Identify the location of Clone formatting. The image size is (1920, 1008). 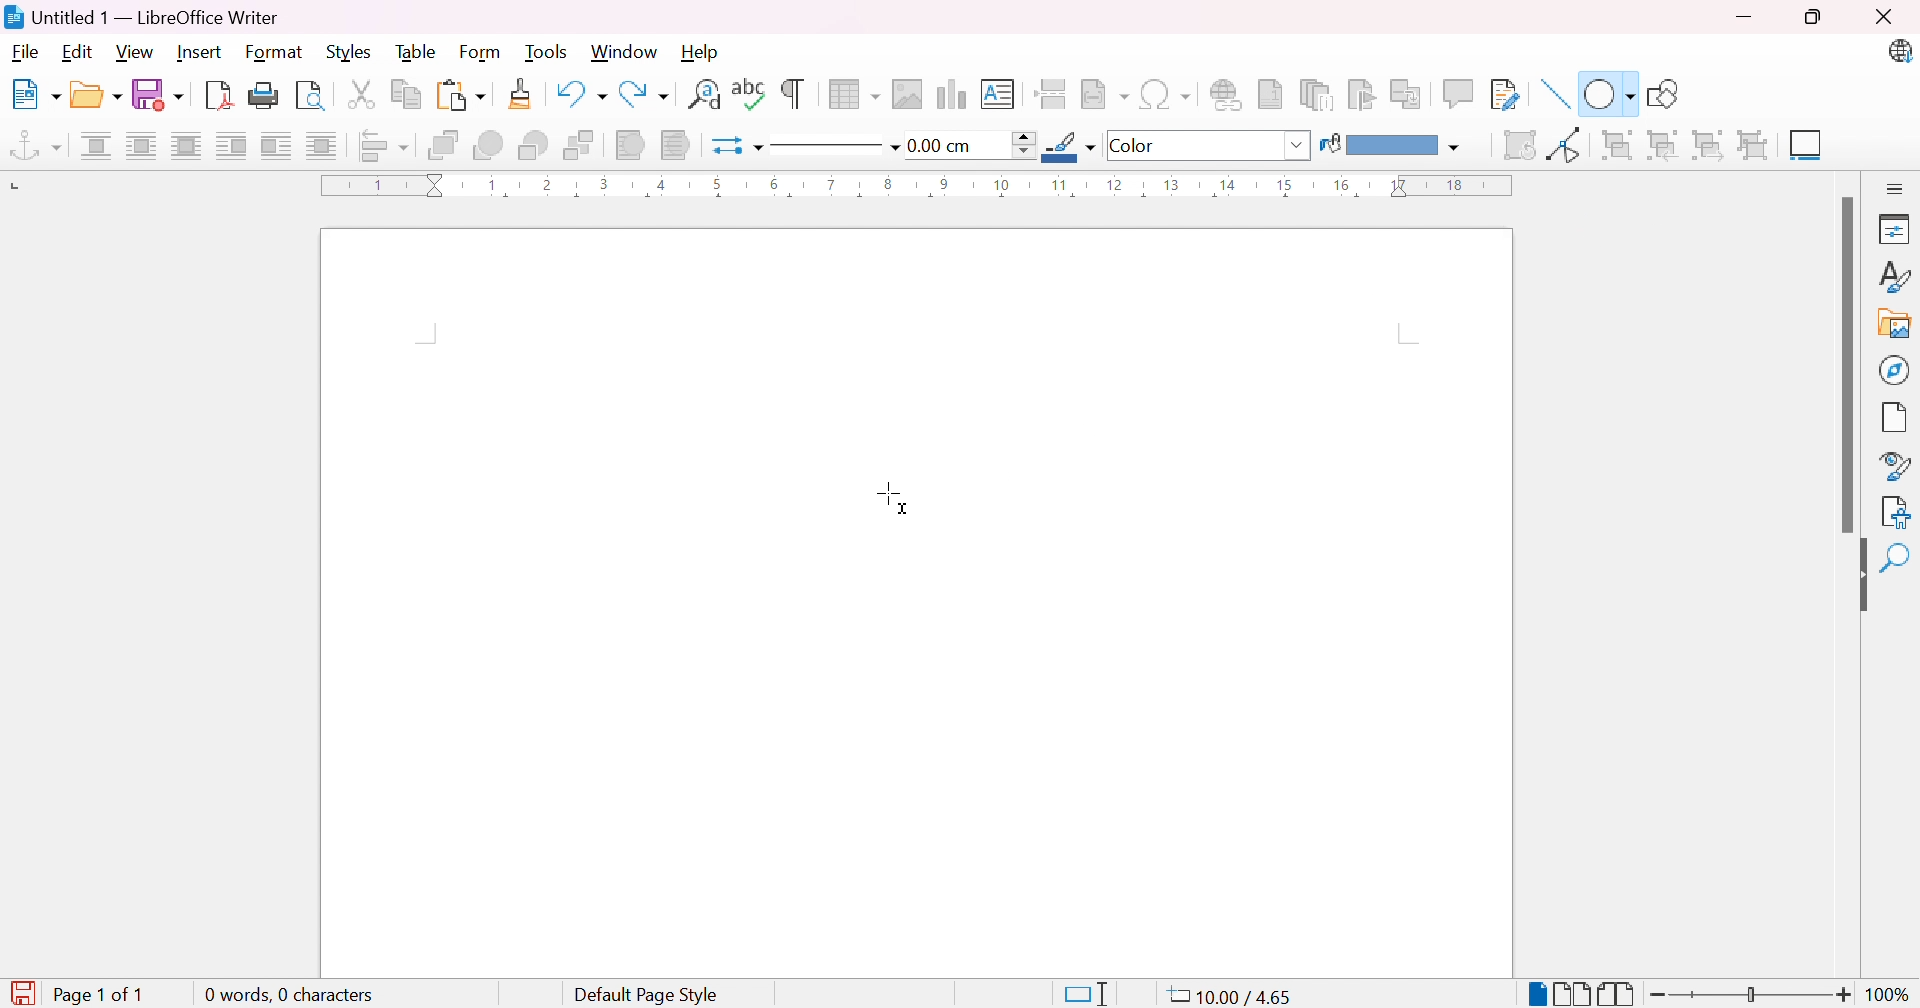
(523, 94).